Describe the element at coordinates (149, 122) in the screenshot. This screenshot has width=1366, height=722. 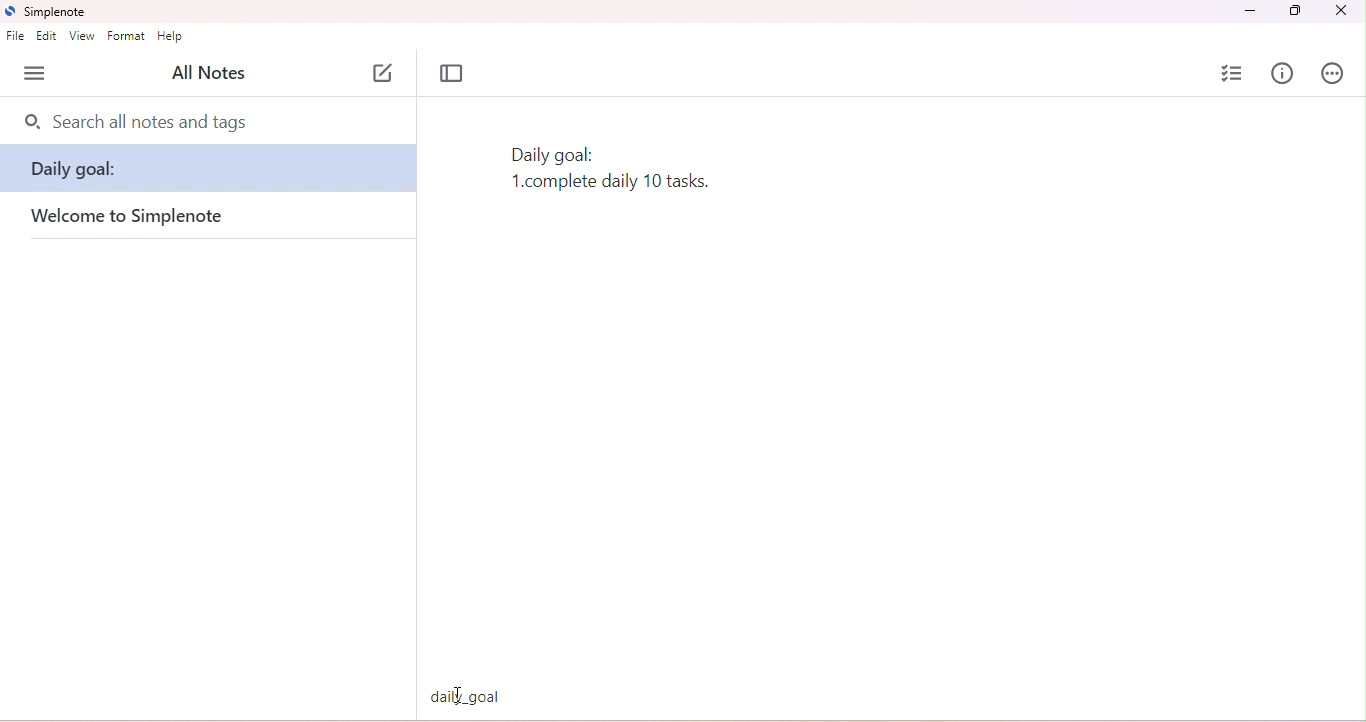
I see `search all nots and tags` at that location.